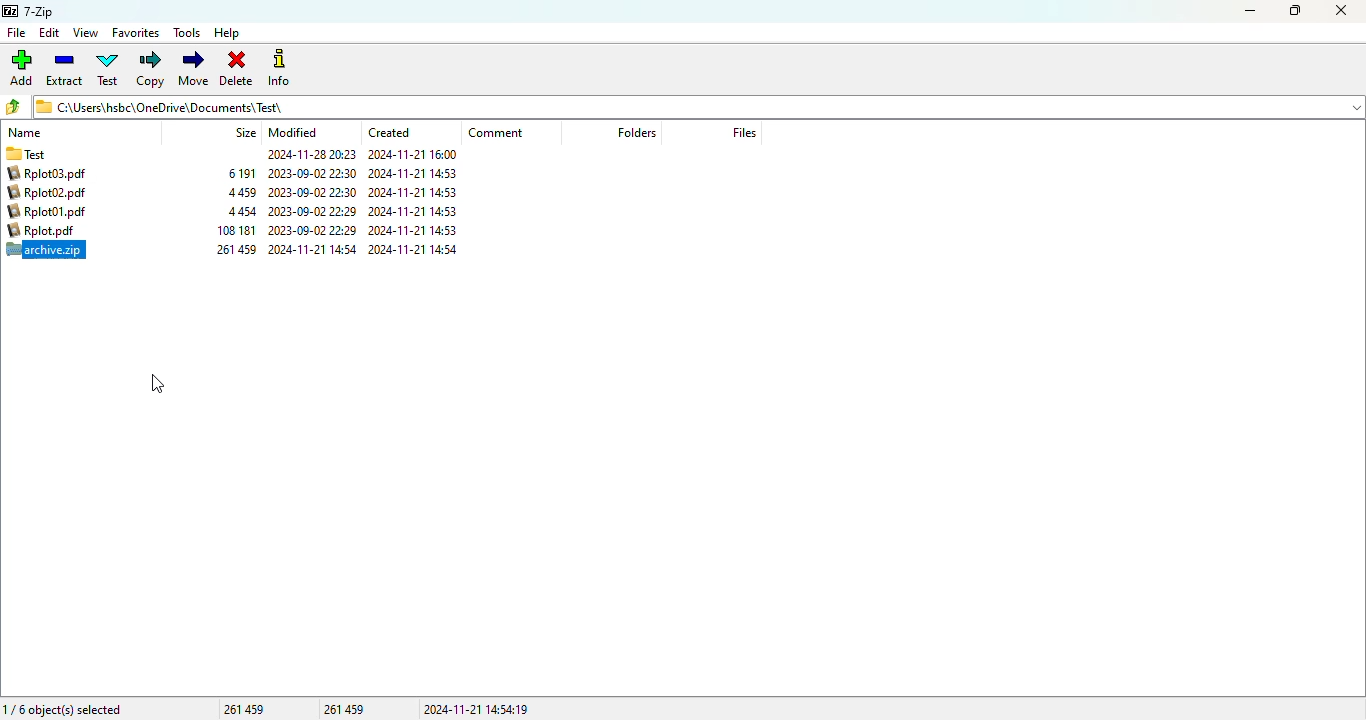 This screenshot has width=1366, height=720. What do you see at coordinates (415, 155) in the screenshot?
I see `2024-11-21 16:00` at bounding box center [415, 155].